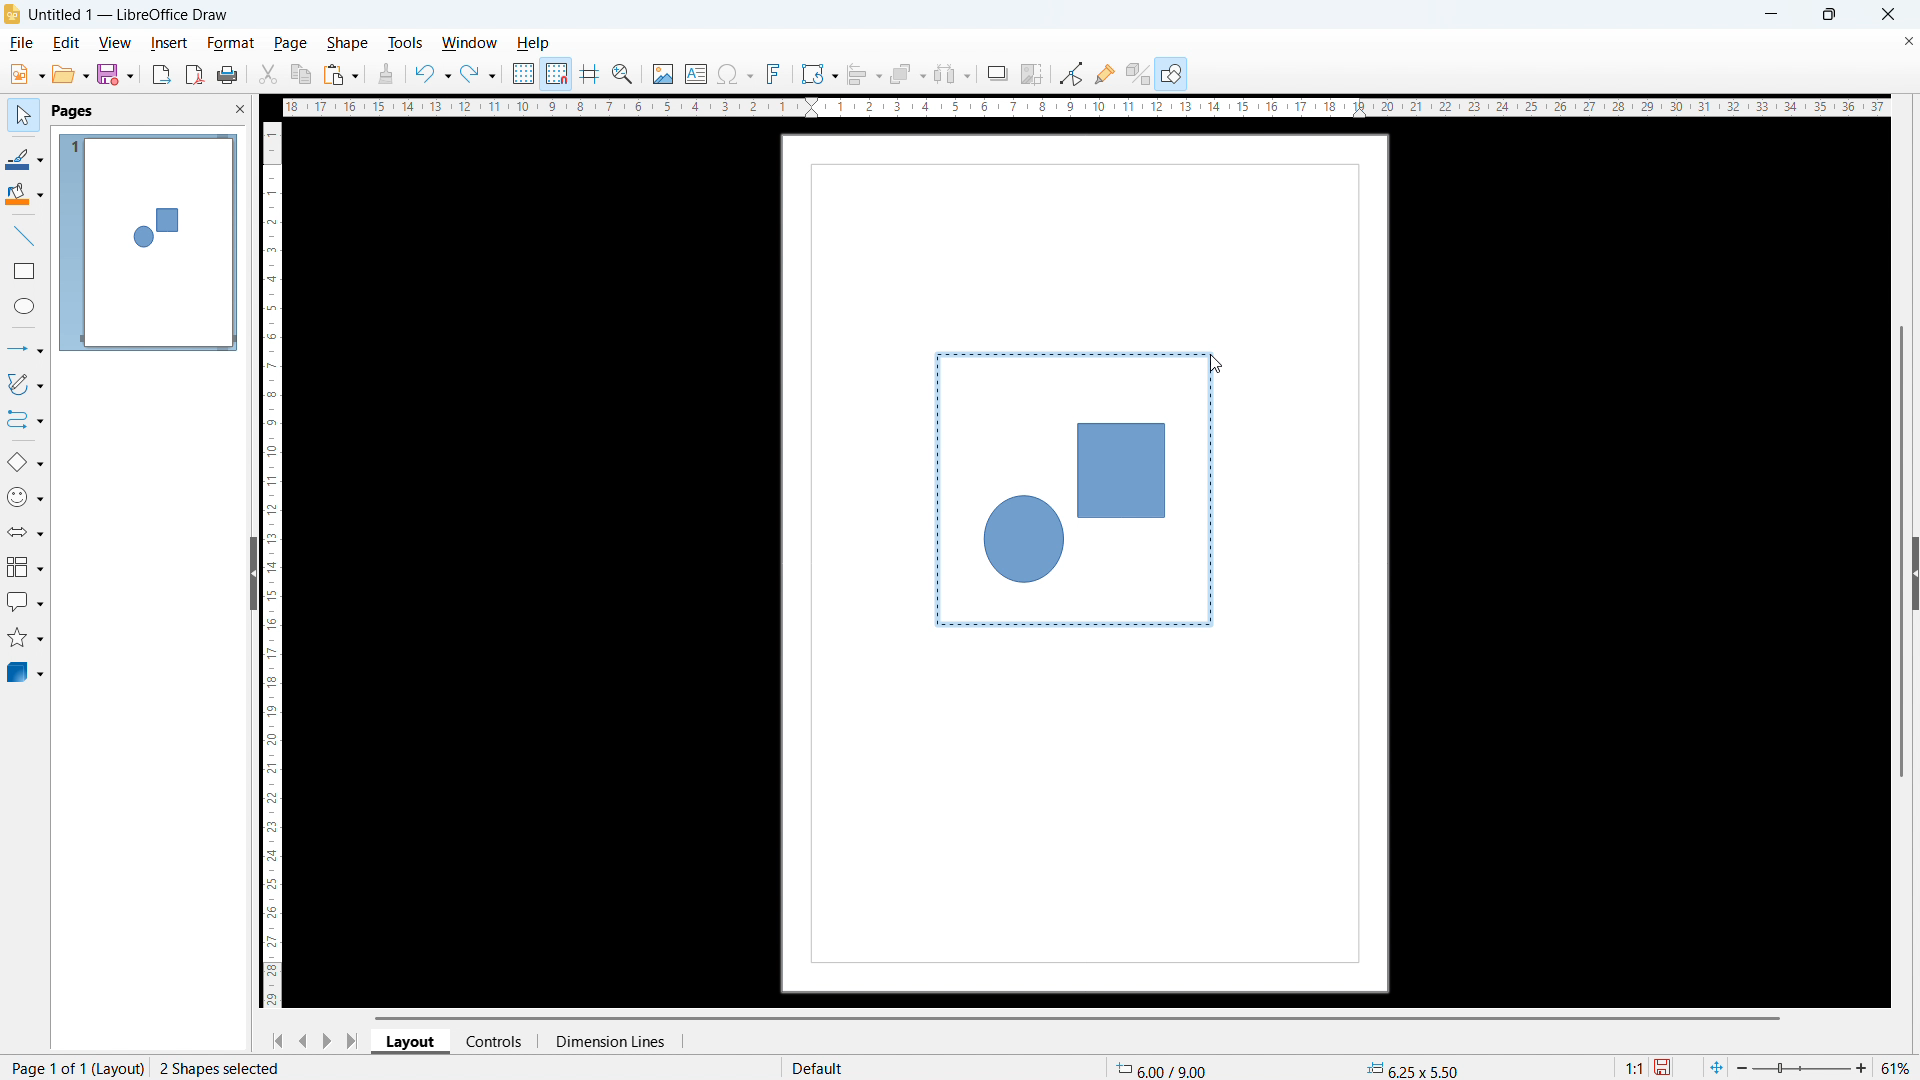  I want to click on zoom slider, so click(1805, 1068).